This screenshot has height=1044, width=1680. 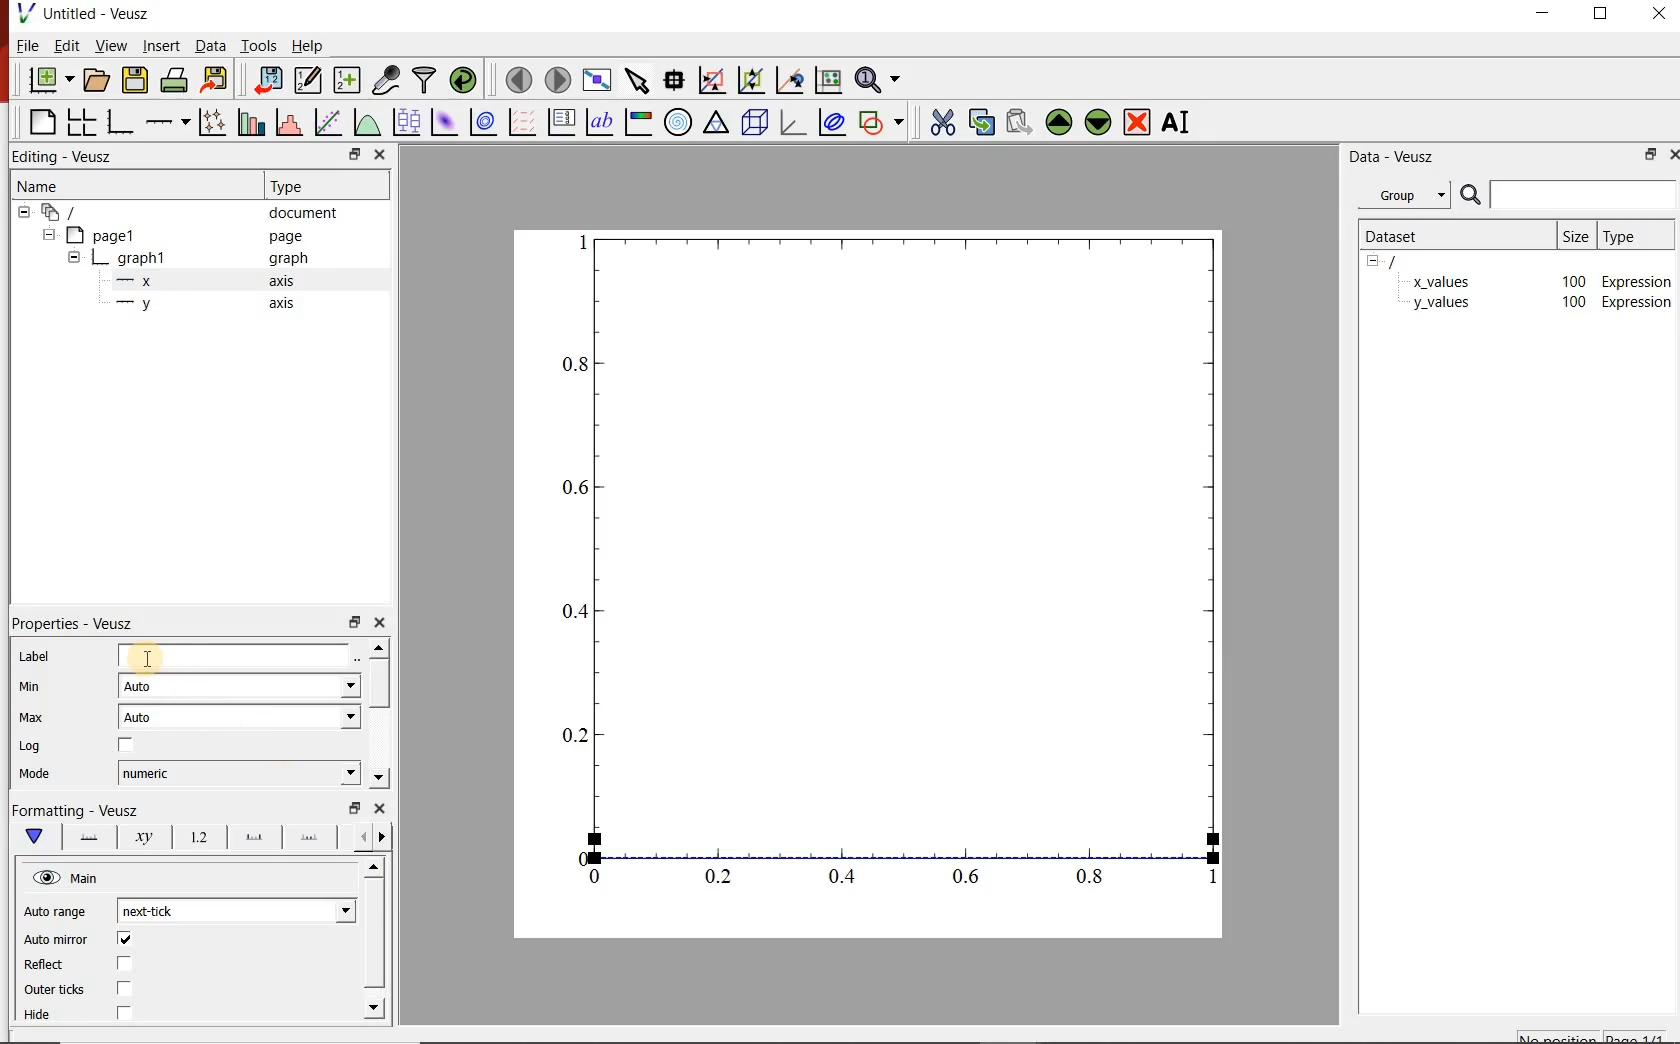 What do you see at coordinates (261, 45) in the screenshot?
I see `tools` at bounding box center [261, 45].